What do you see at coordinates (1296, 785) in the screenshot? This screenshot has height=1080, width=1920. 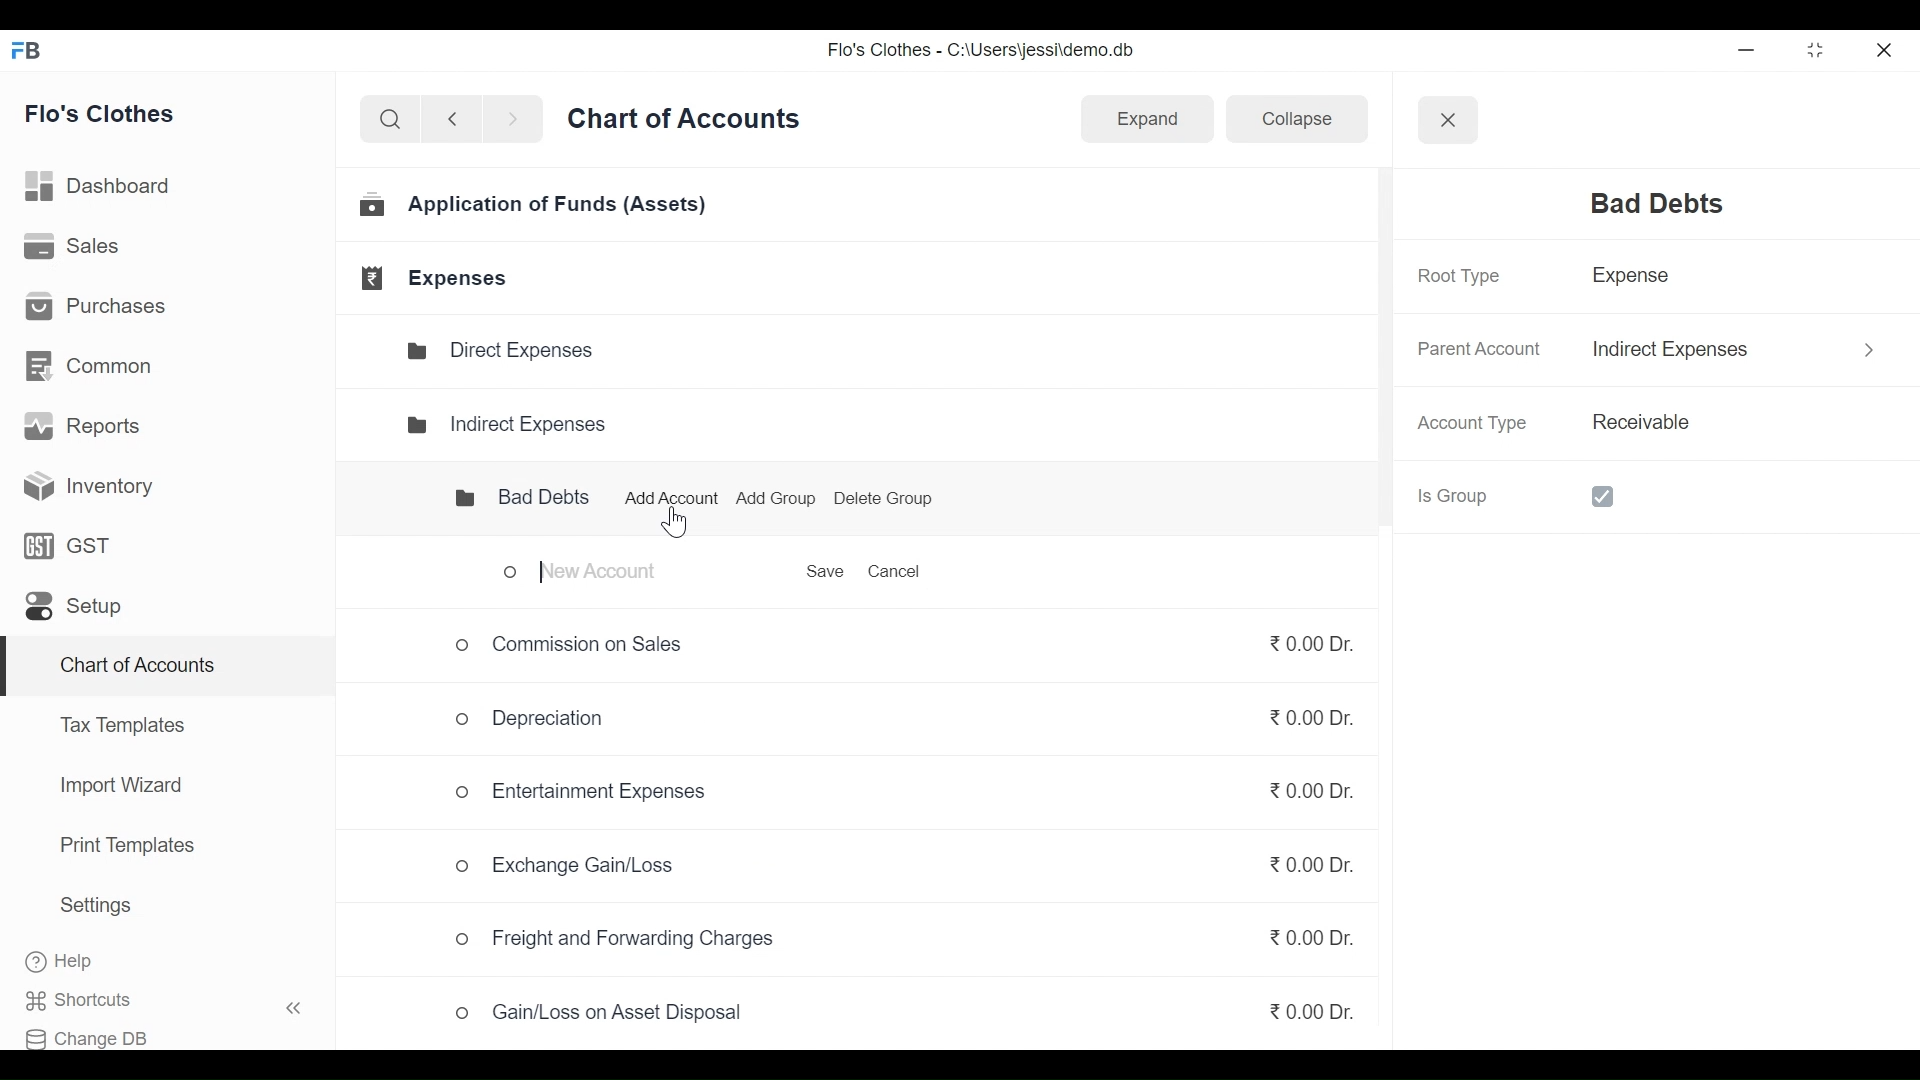 I see `₹0.00 Dr.` at bounding box center [1296, 785].